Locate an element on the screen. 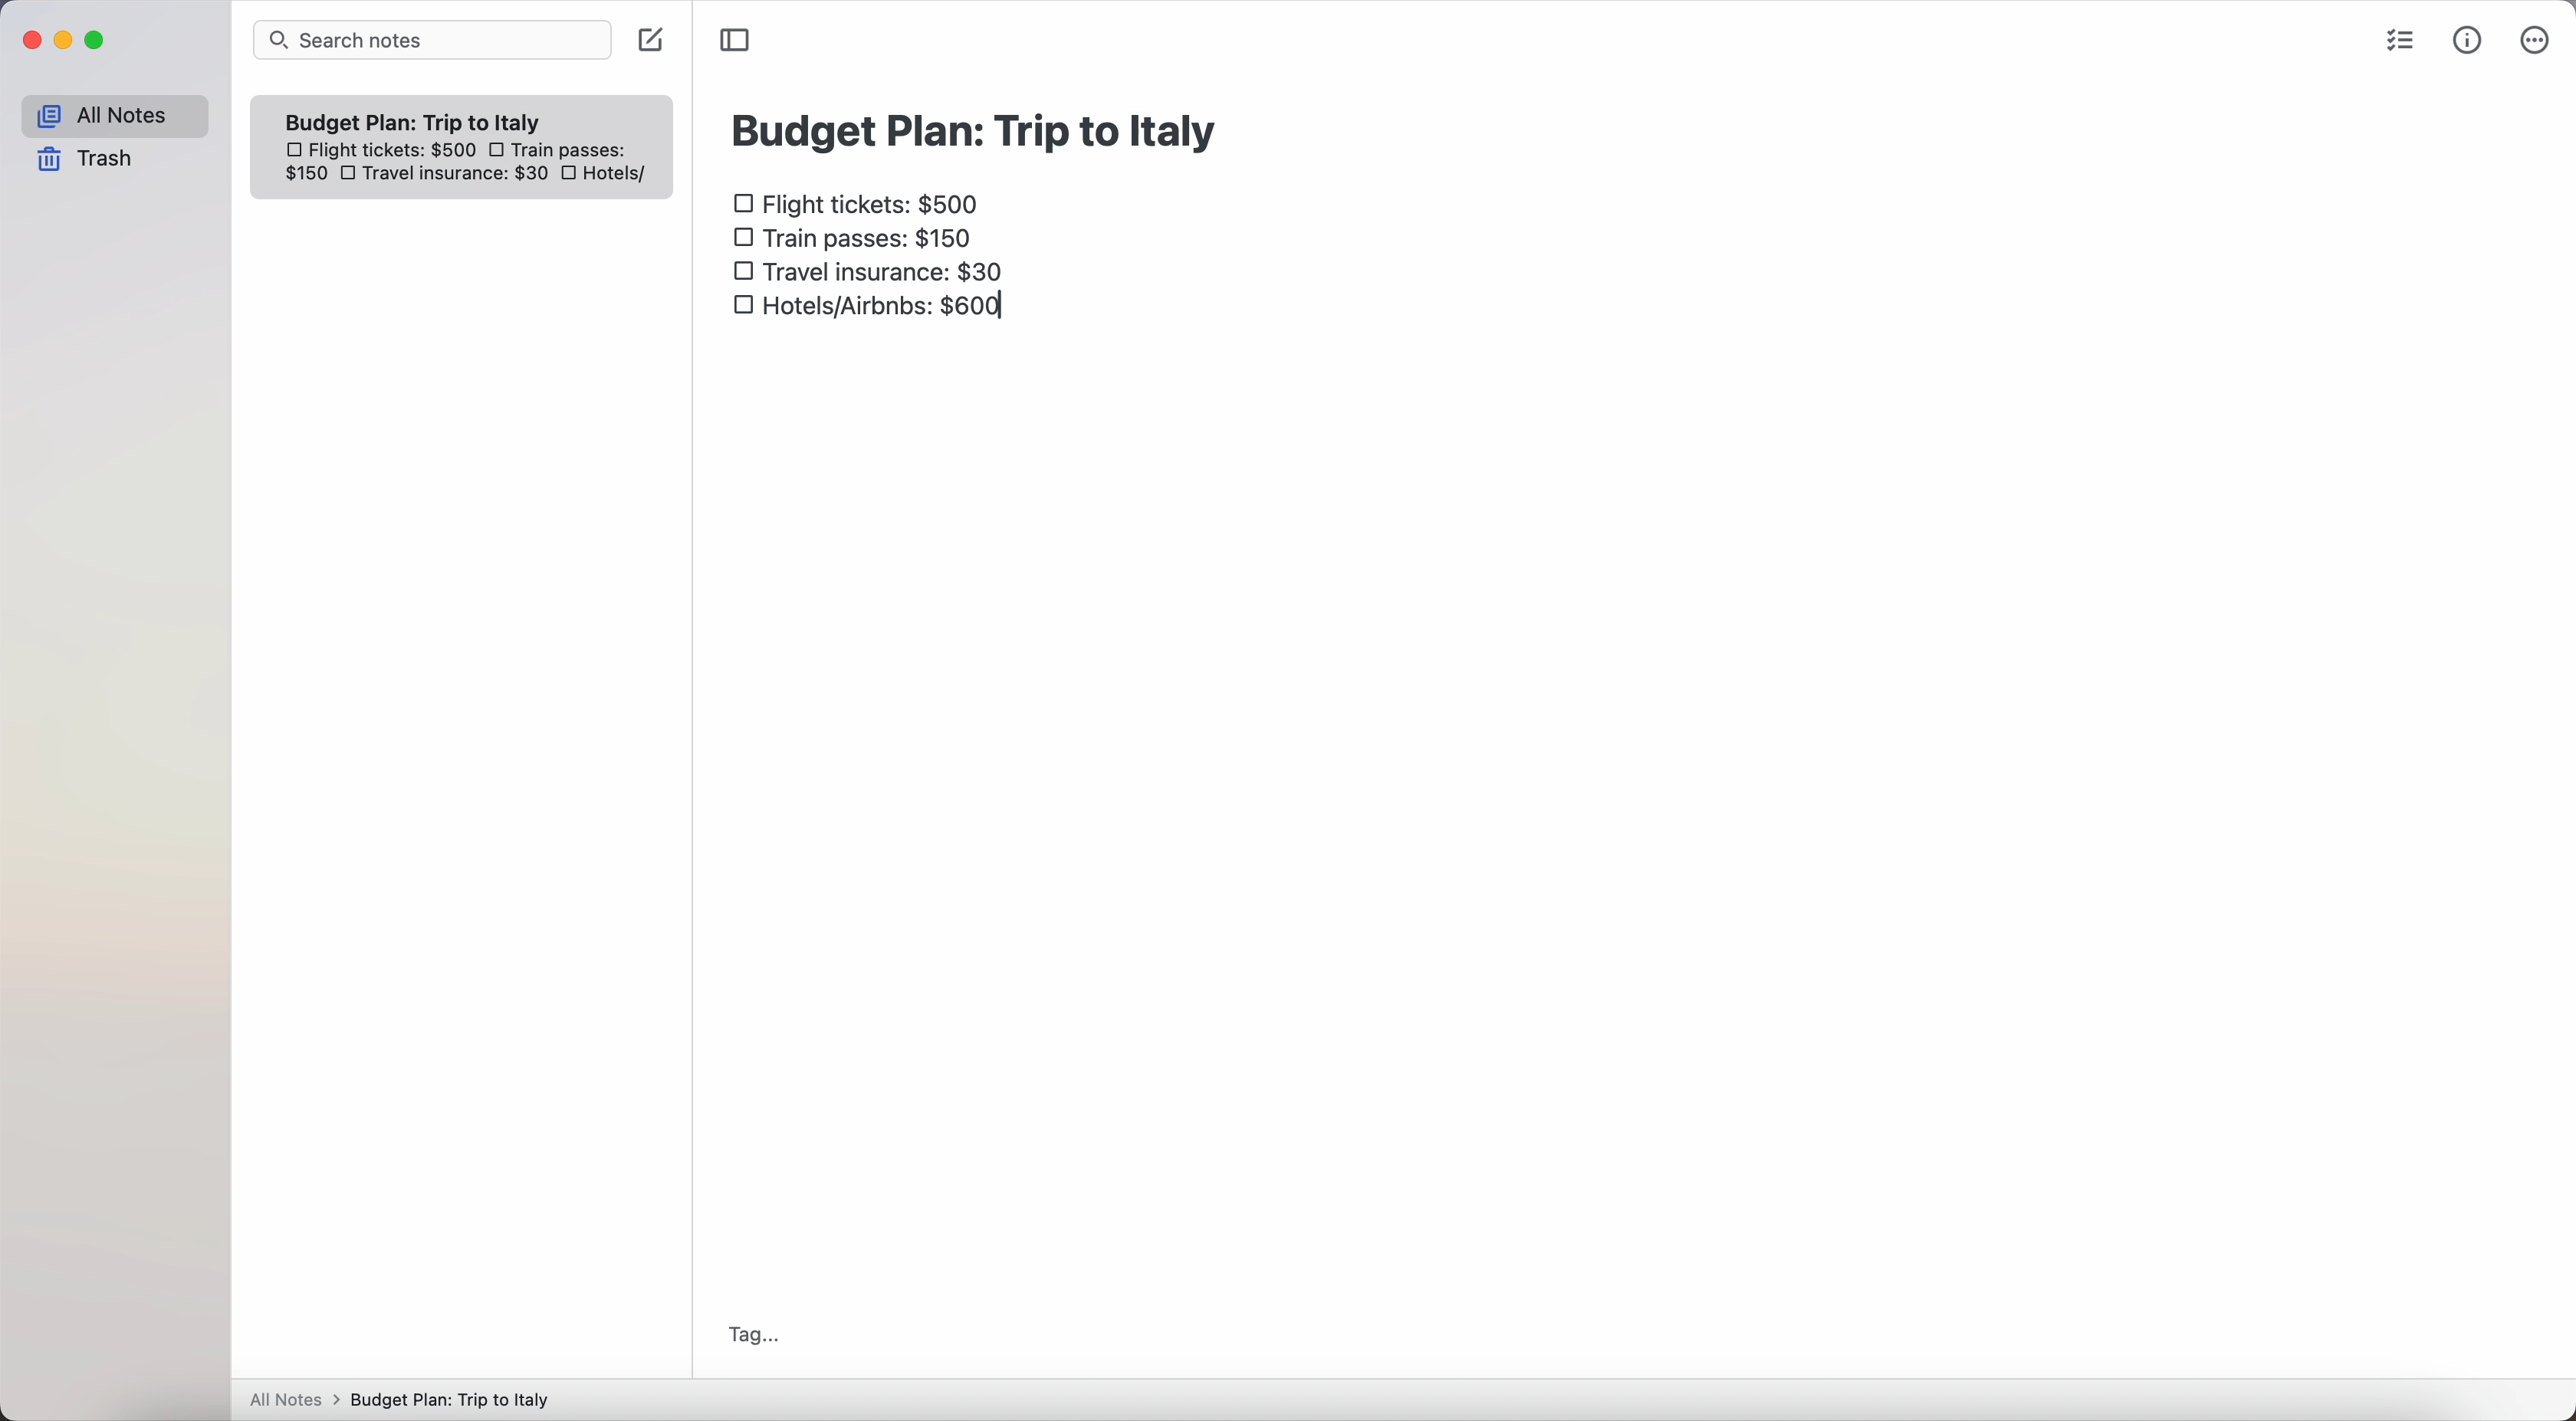 The height and width of the screenshot is (1421, 2576). Budget plan trip to Italy note is located at coordinates (416, 121).